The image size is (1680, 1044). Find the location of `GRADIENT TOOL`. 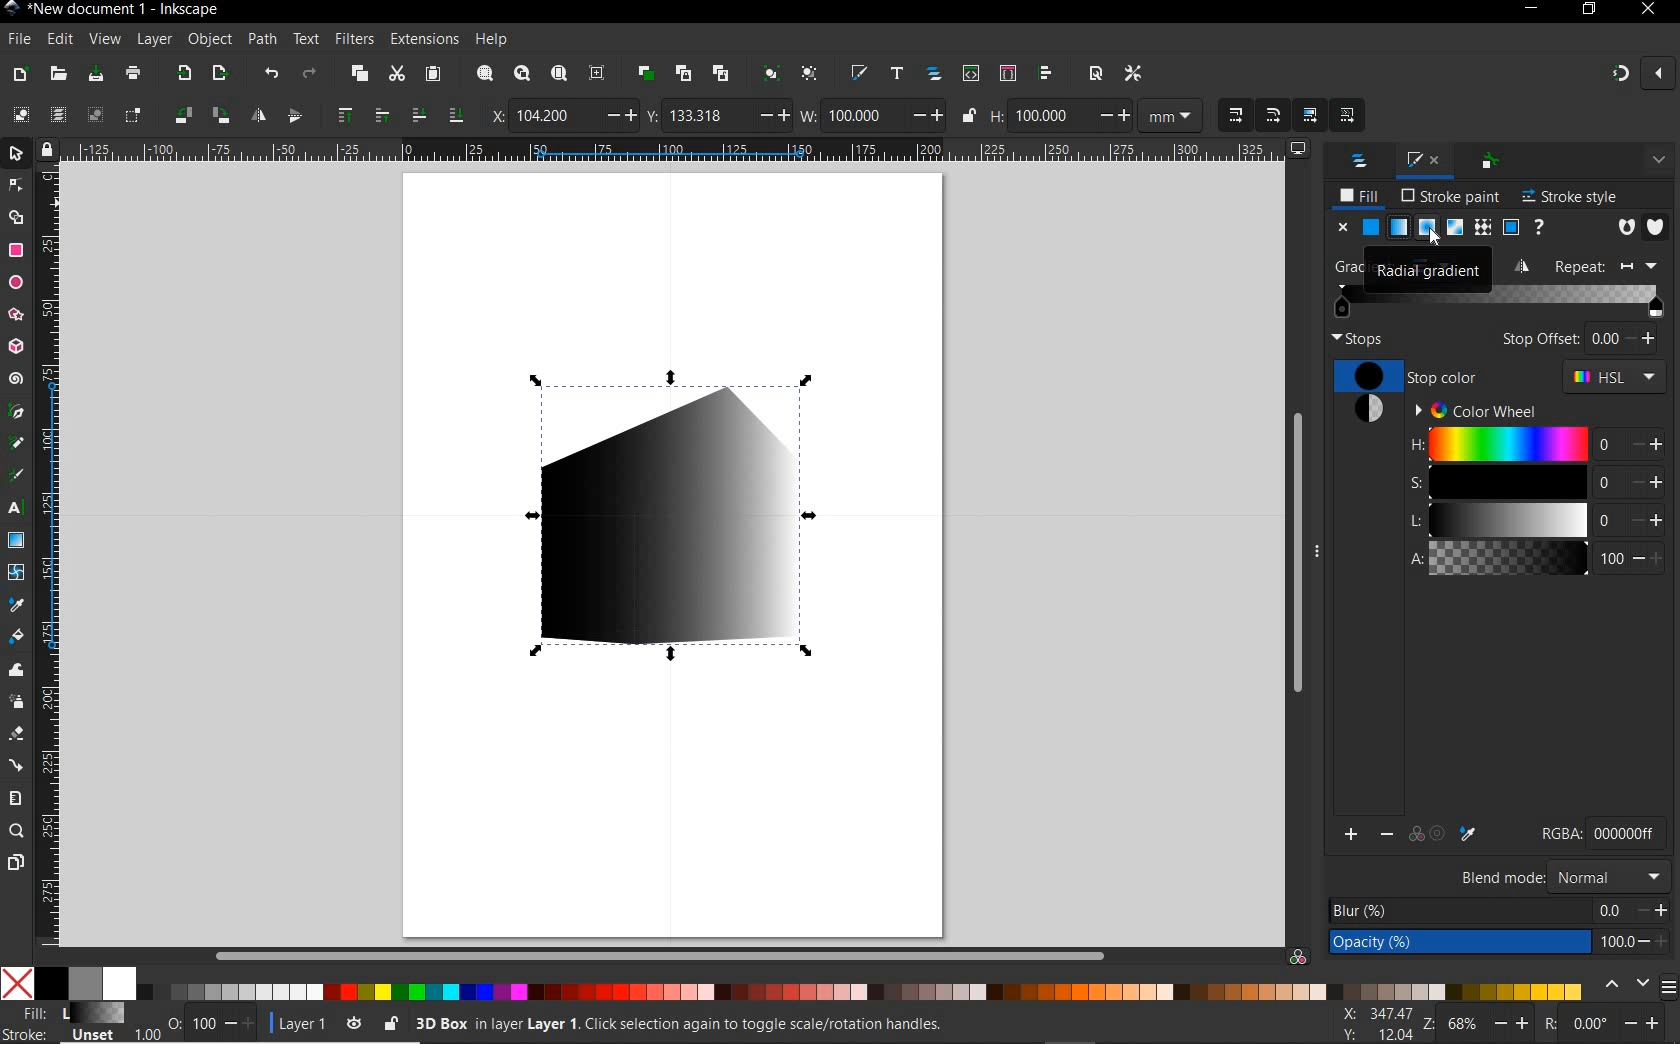

GRADIENT TOOL is located at coordinates (17, 542).